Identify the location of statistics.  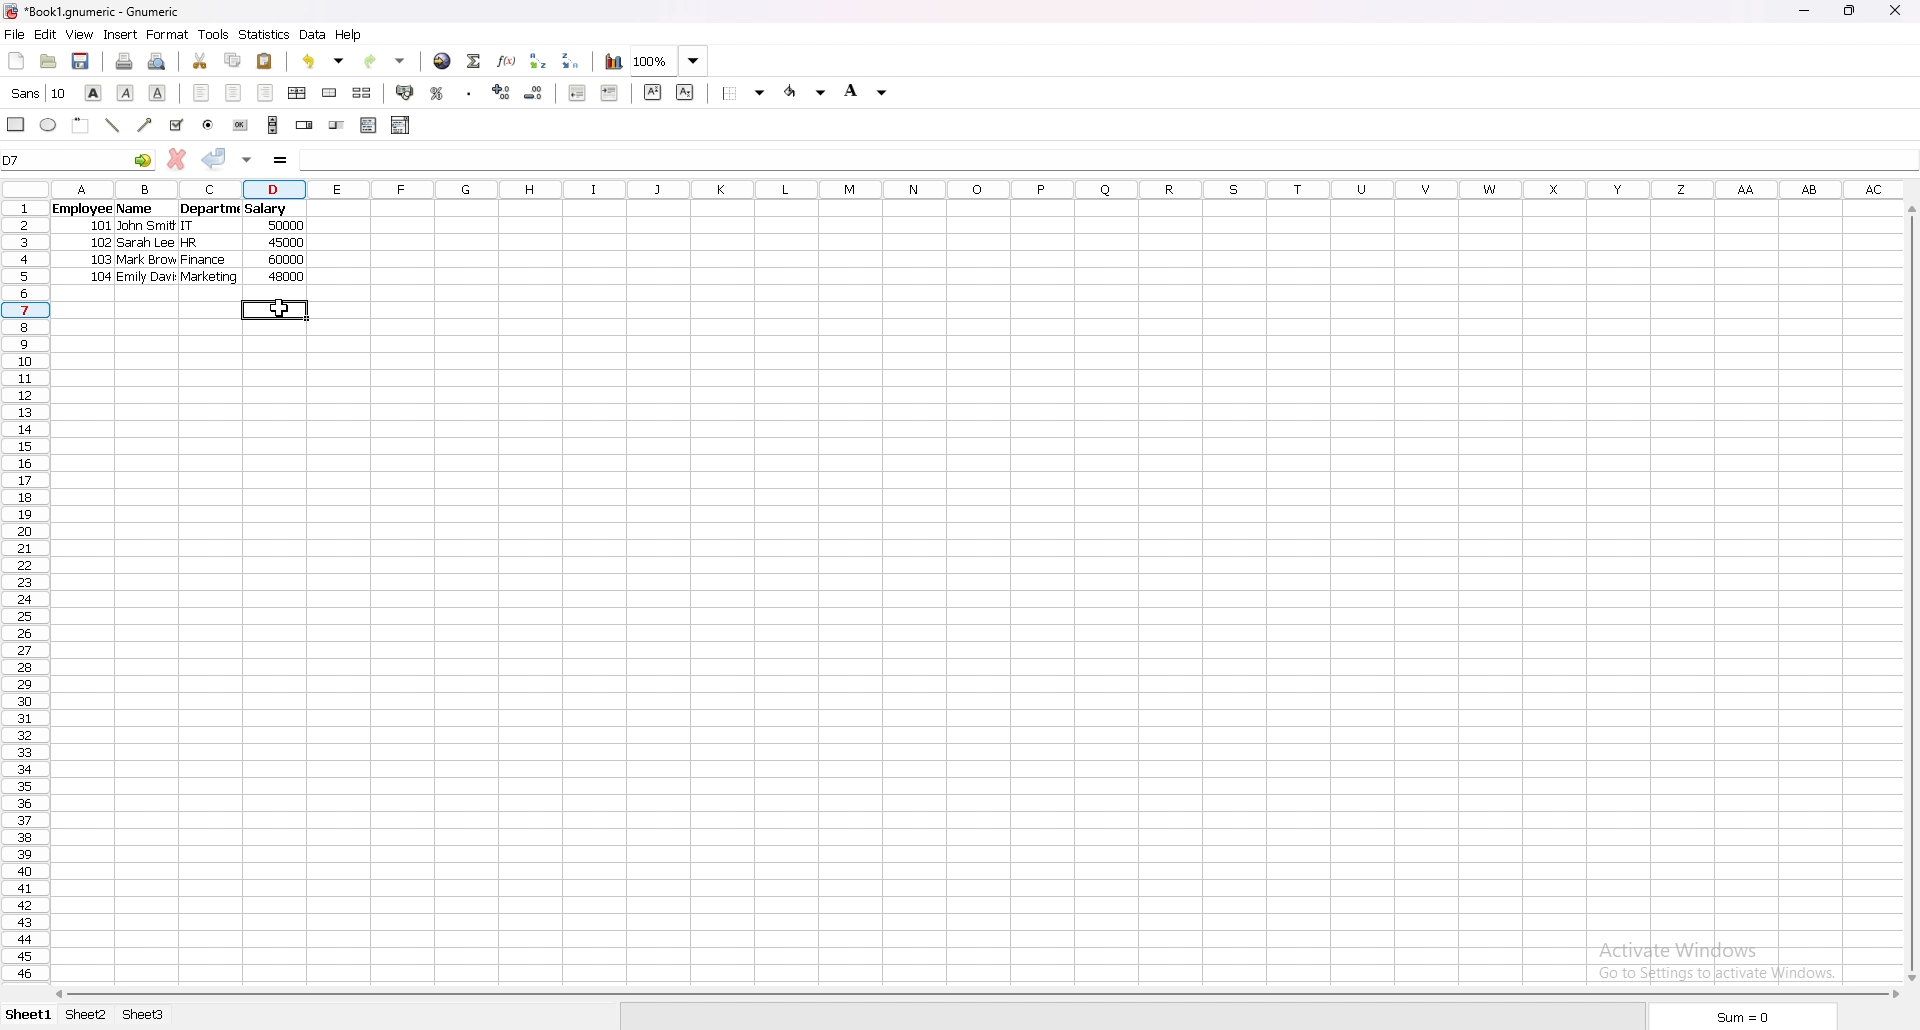
(264, 35).